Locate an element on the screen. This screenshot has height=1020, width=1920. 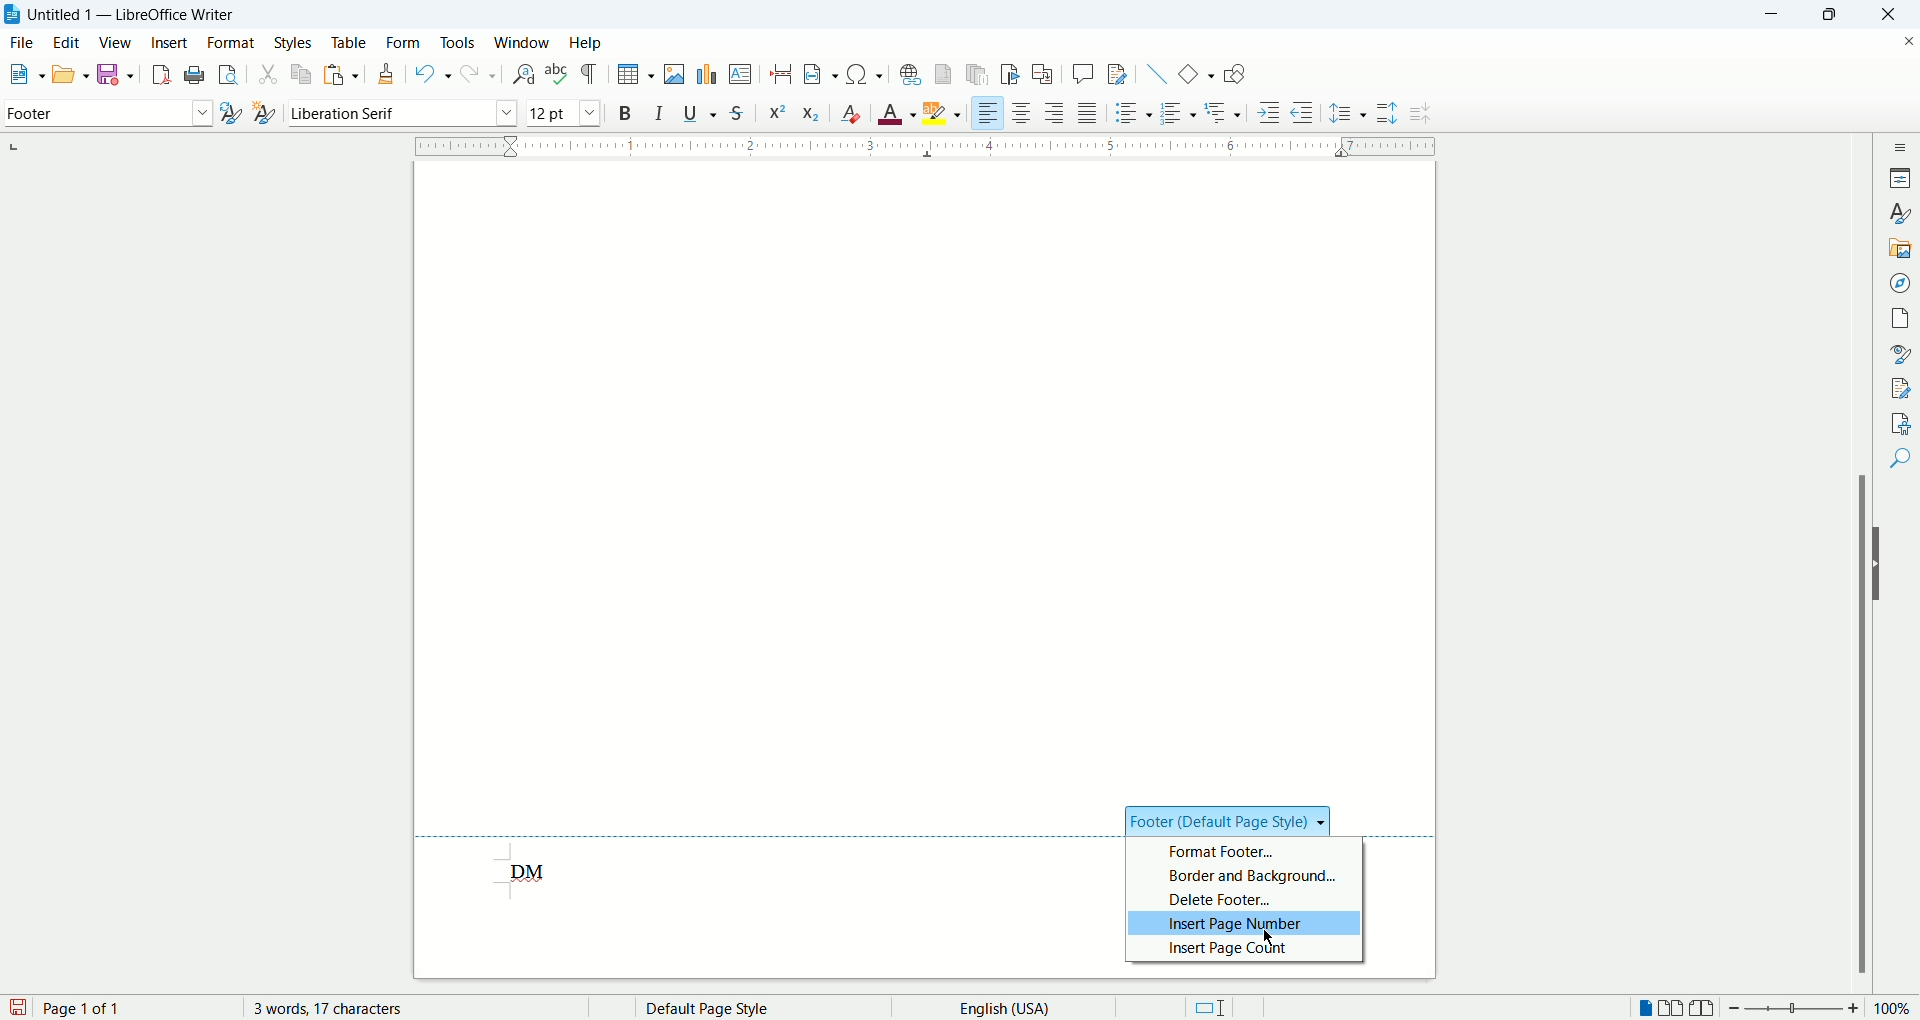
increase paragraph spacing is located at coordinates (1387, 114).